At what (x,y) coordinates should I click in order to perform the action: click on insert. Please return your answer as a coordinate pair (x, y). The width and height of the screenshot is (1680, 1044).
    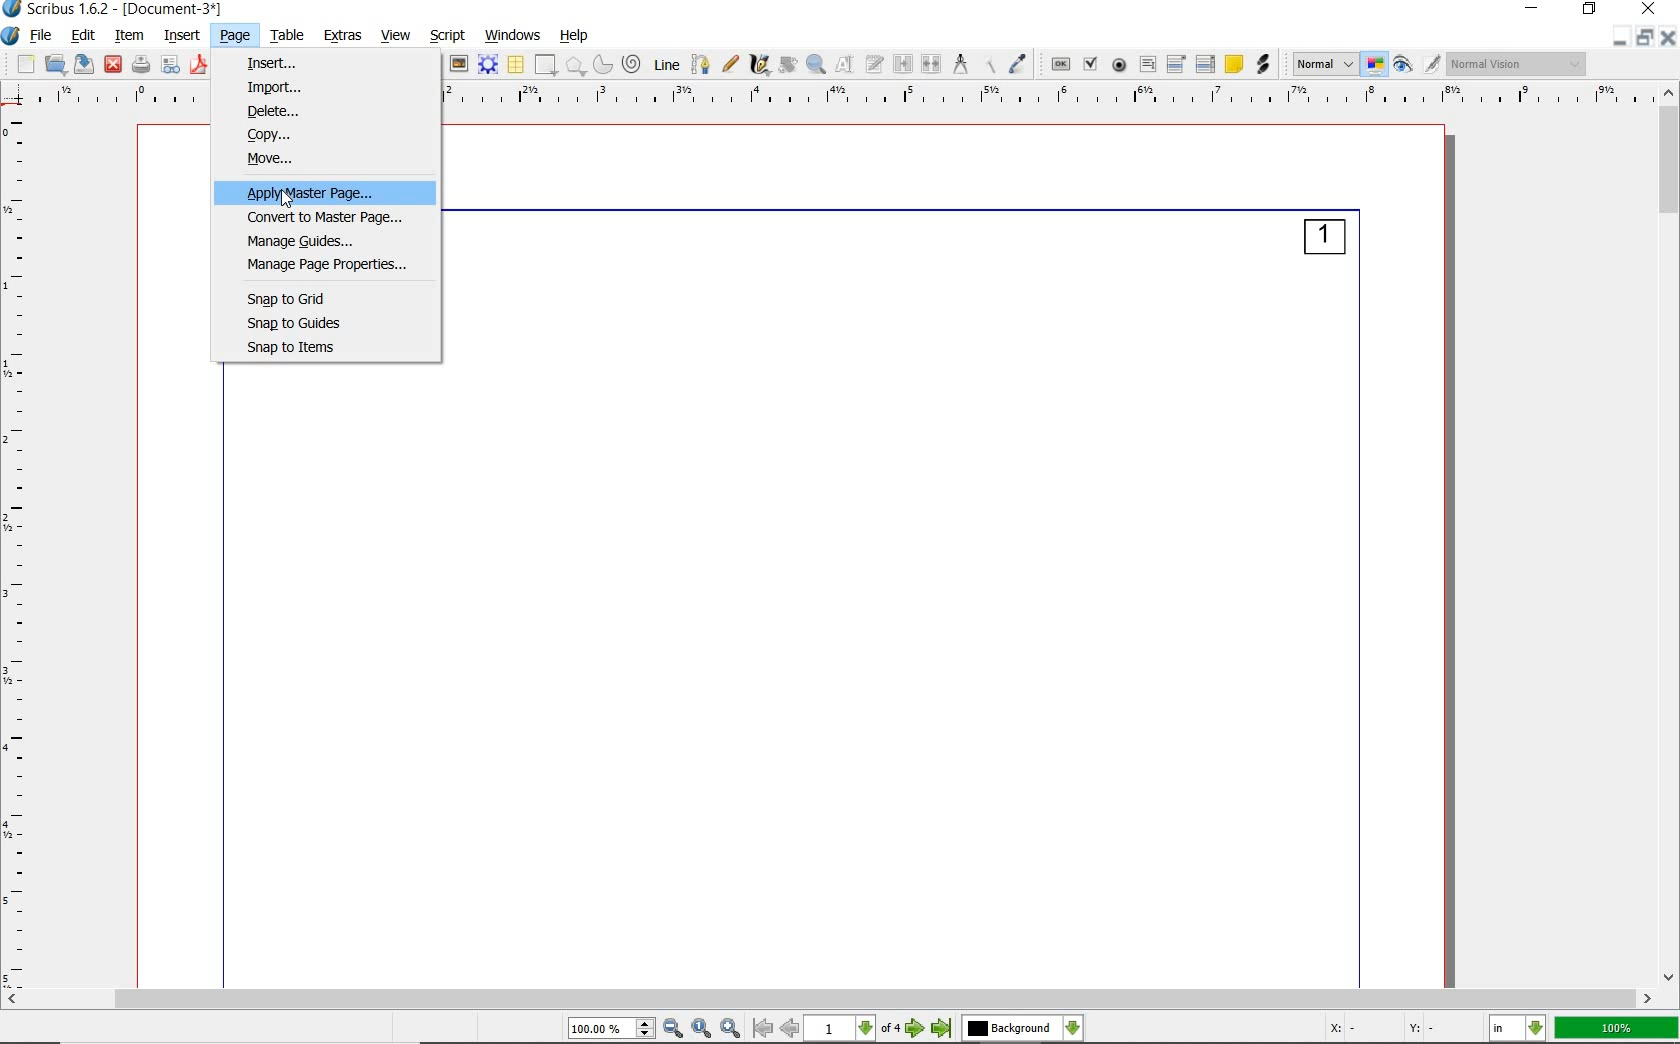
    Looking at the image, I should click on (182, 37).